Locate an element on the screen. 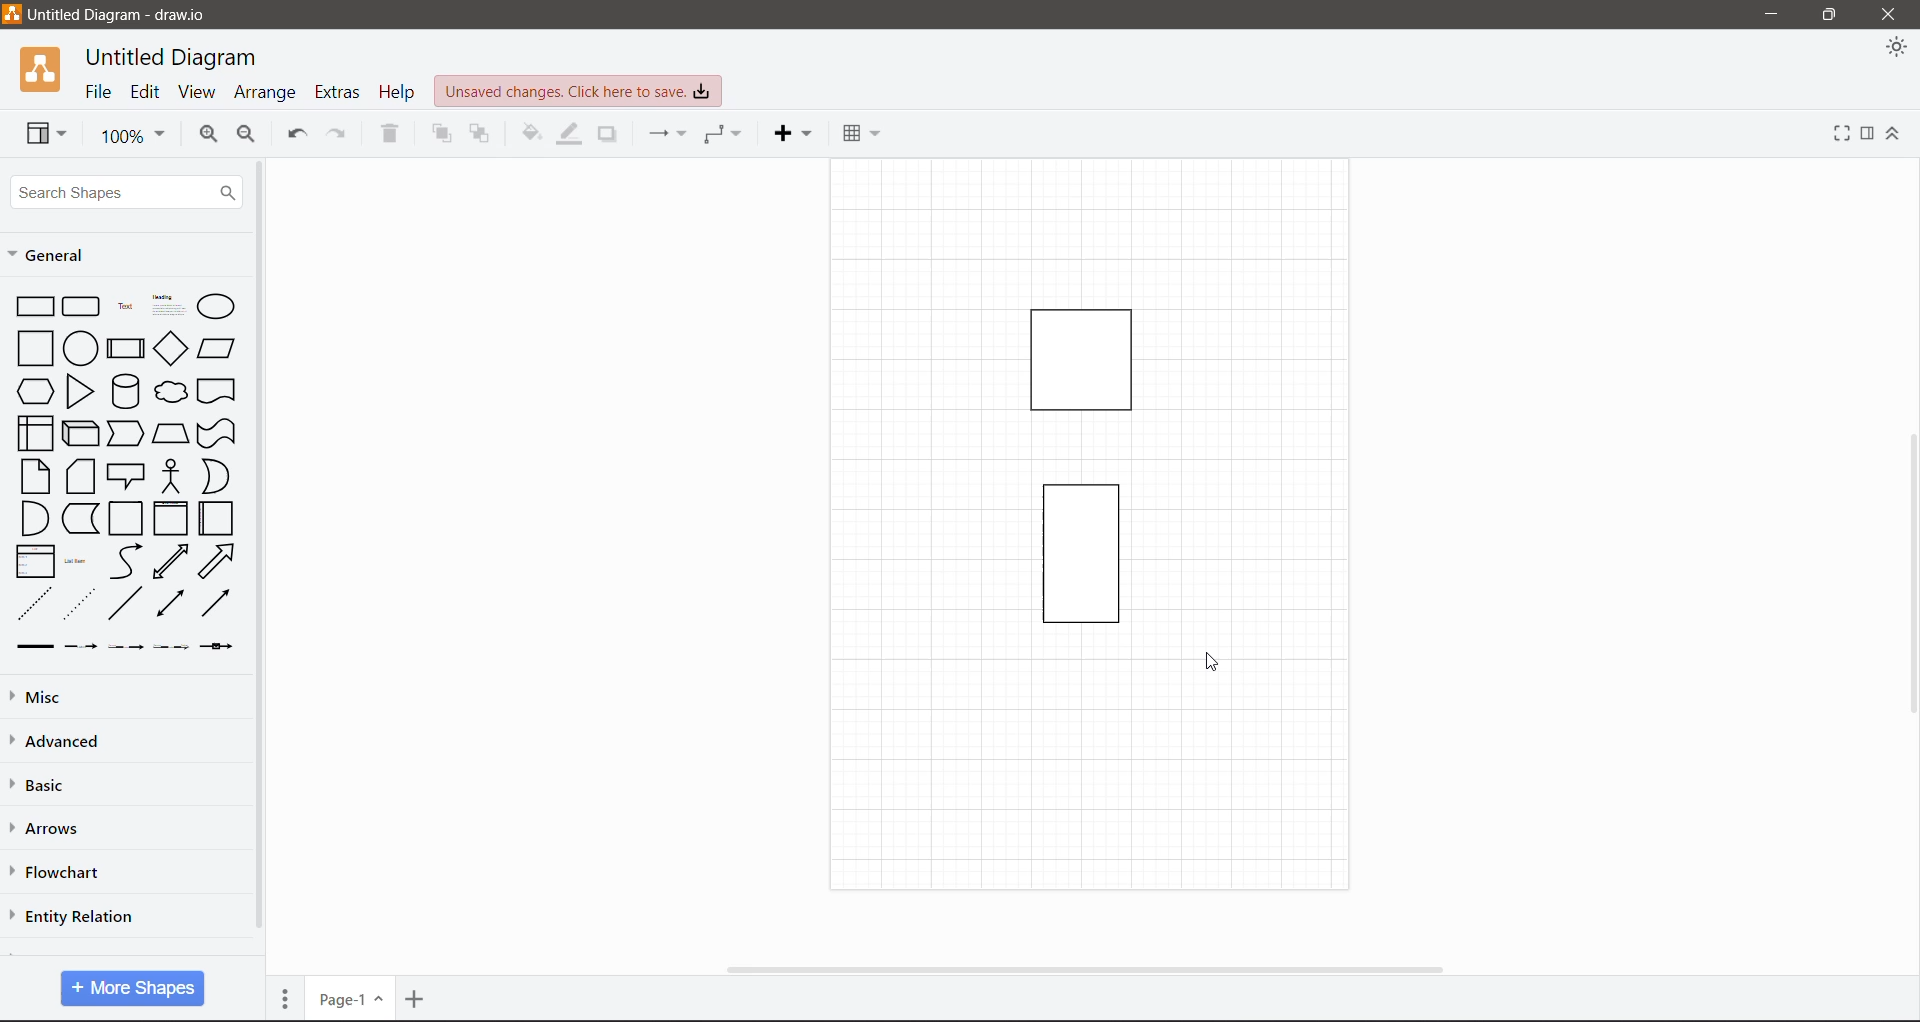 This screenshot has width=1920, height=1022. Undo is located at coordinates (297, 134).